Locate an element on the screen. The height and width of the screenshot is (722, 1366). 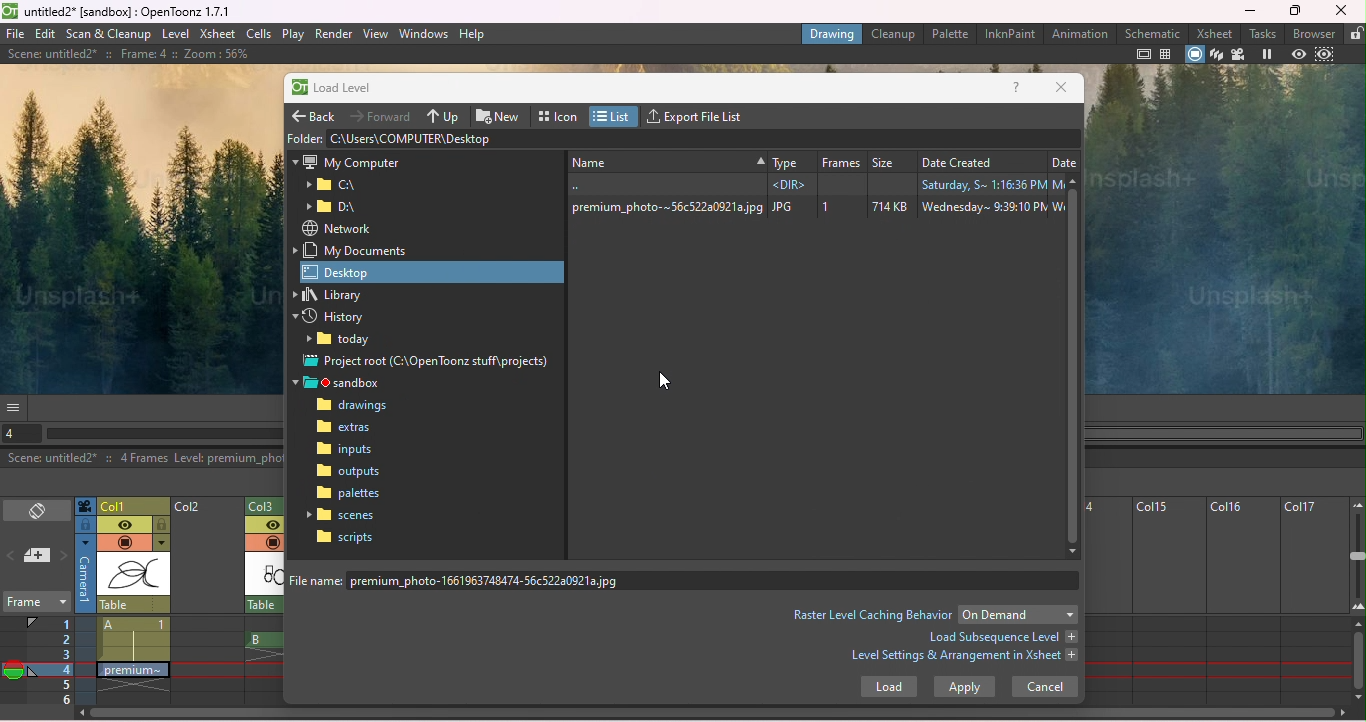
premium_photo-~56c522a0921ajpg JPG 1 714KB Wednesday~ 3:39:10 Ph W is located at coordinates (813, 207).